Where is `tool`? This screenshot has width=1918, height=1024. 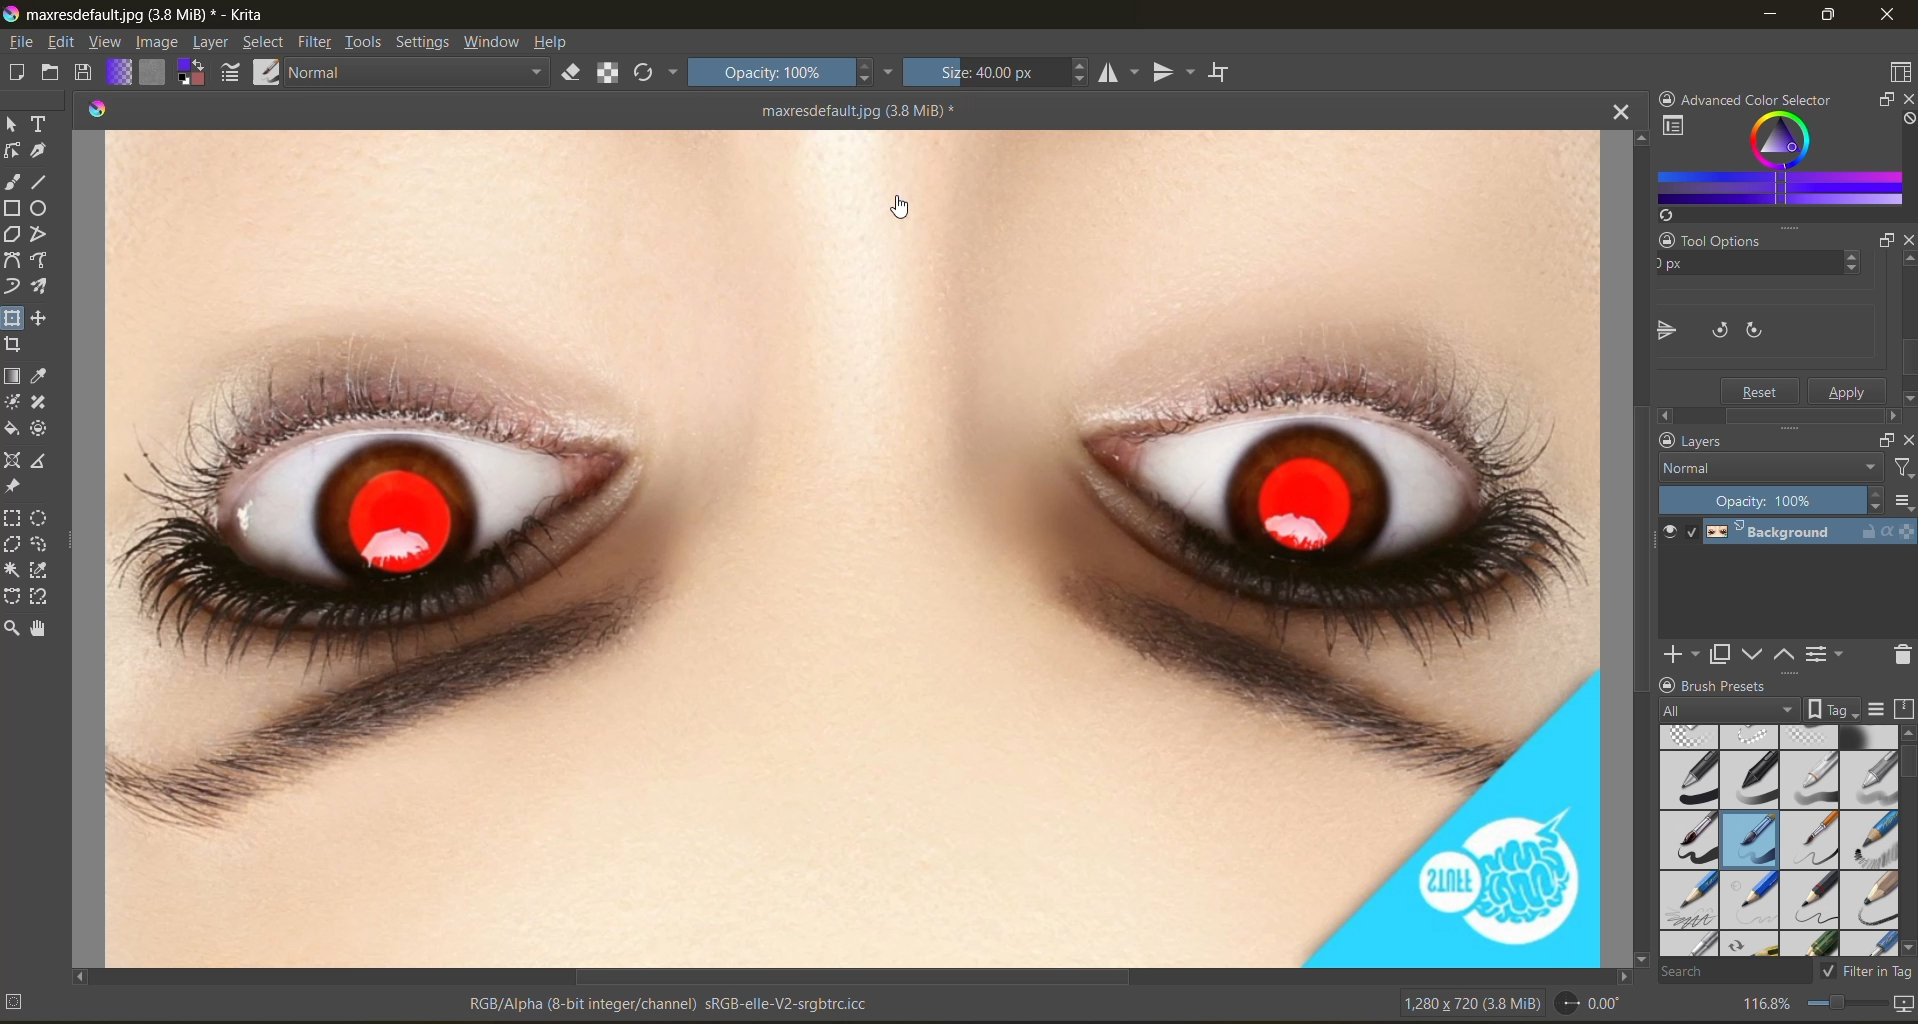 tool is located at coordinates (12, 486).